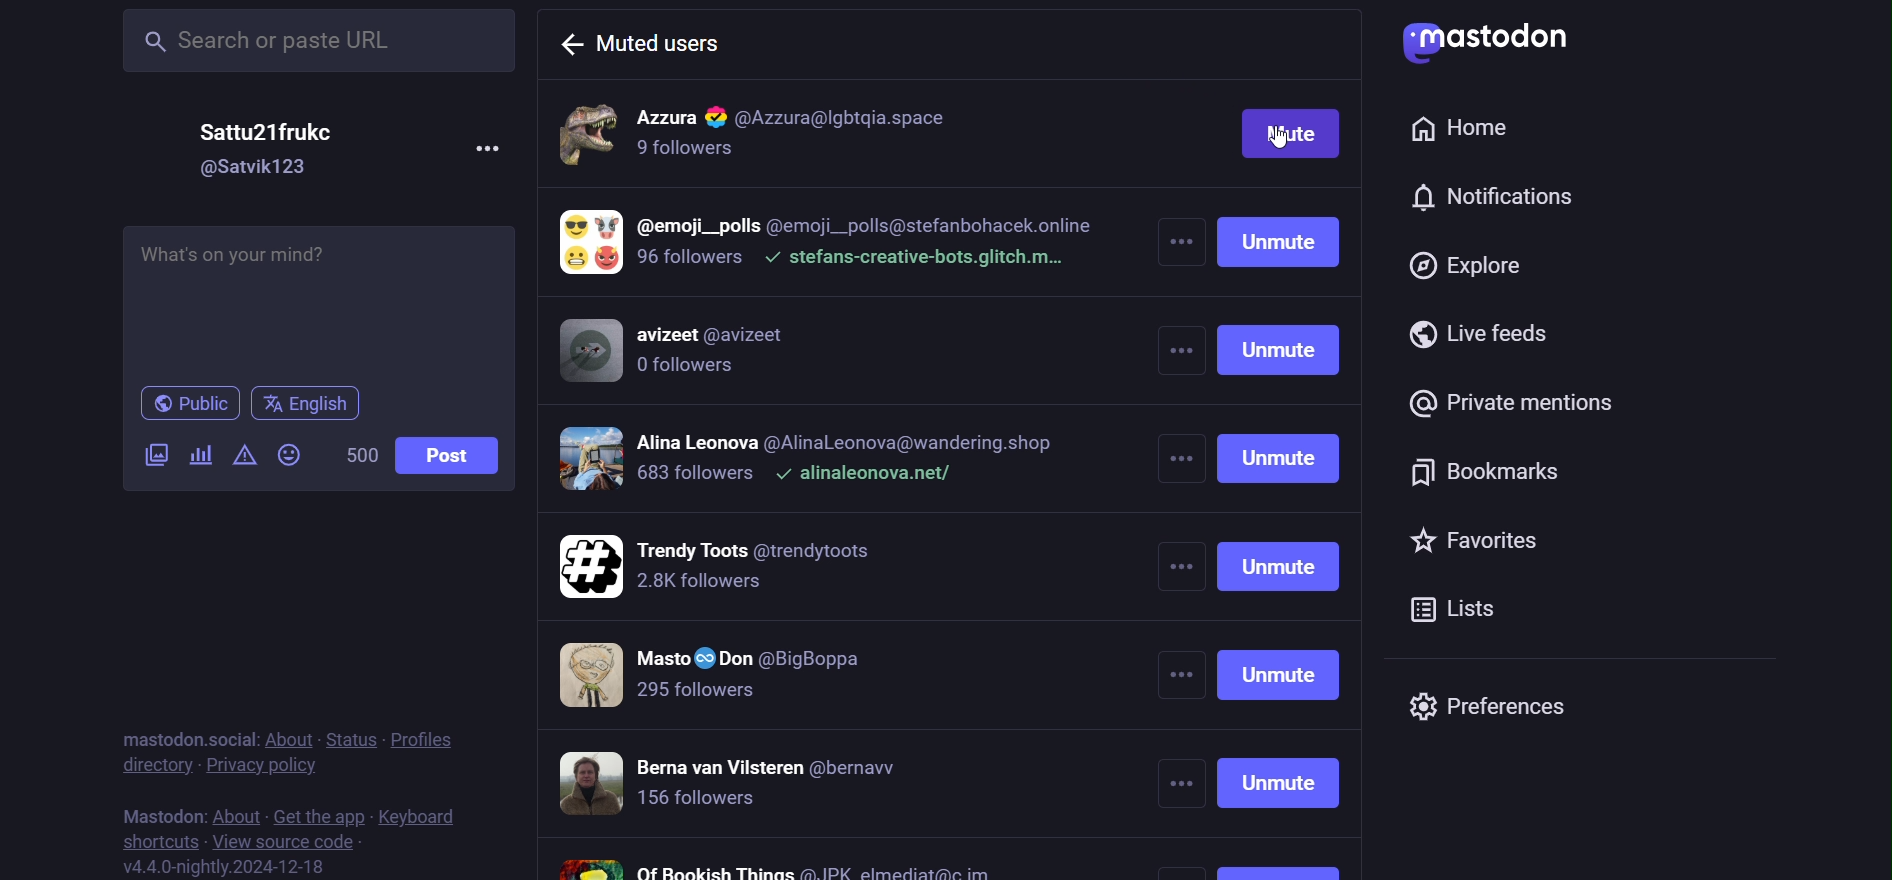  Describe the element at coordinates (262, 764) in the screenshot. I see `privacy policy` at that location.